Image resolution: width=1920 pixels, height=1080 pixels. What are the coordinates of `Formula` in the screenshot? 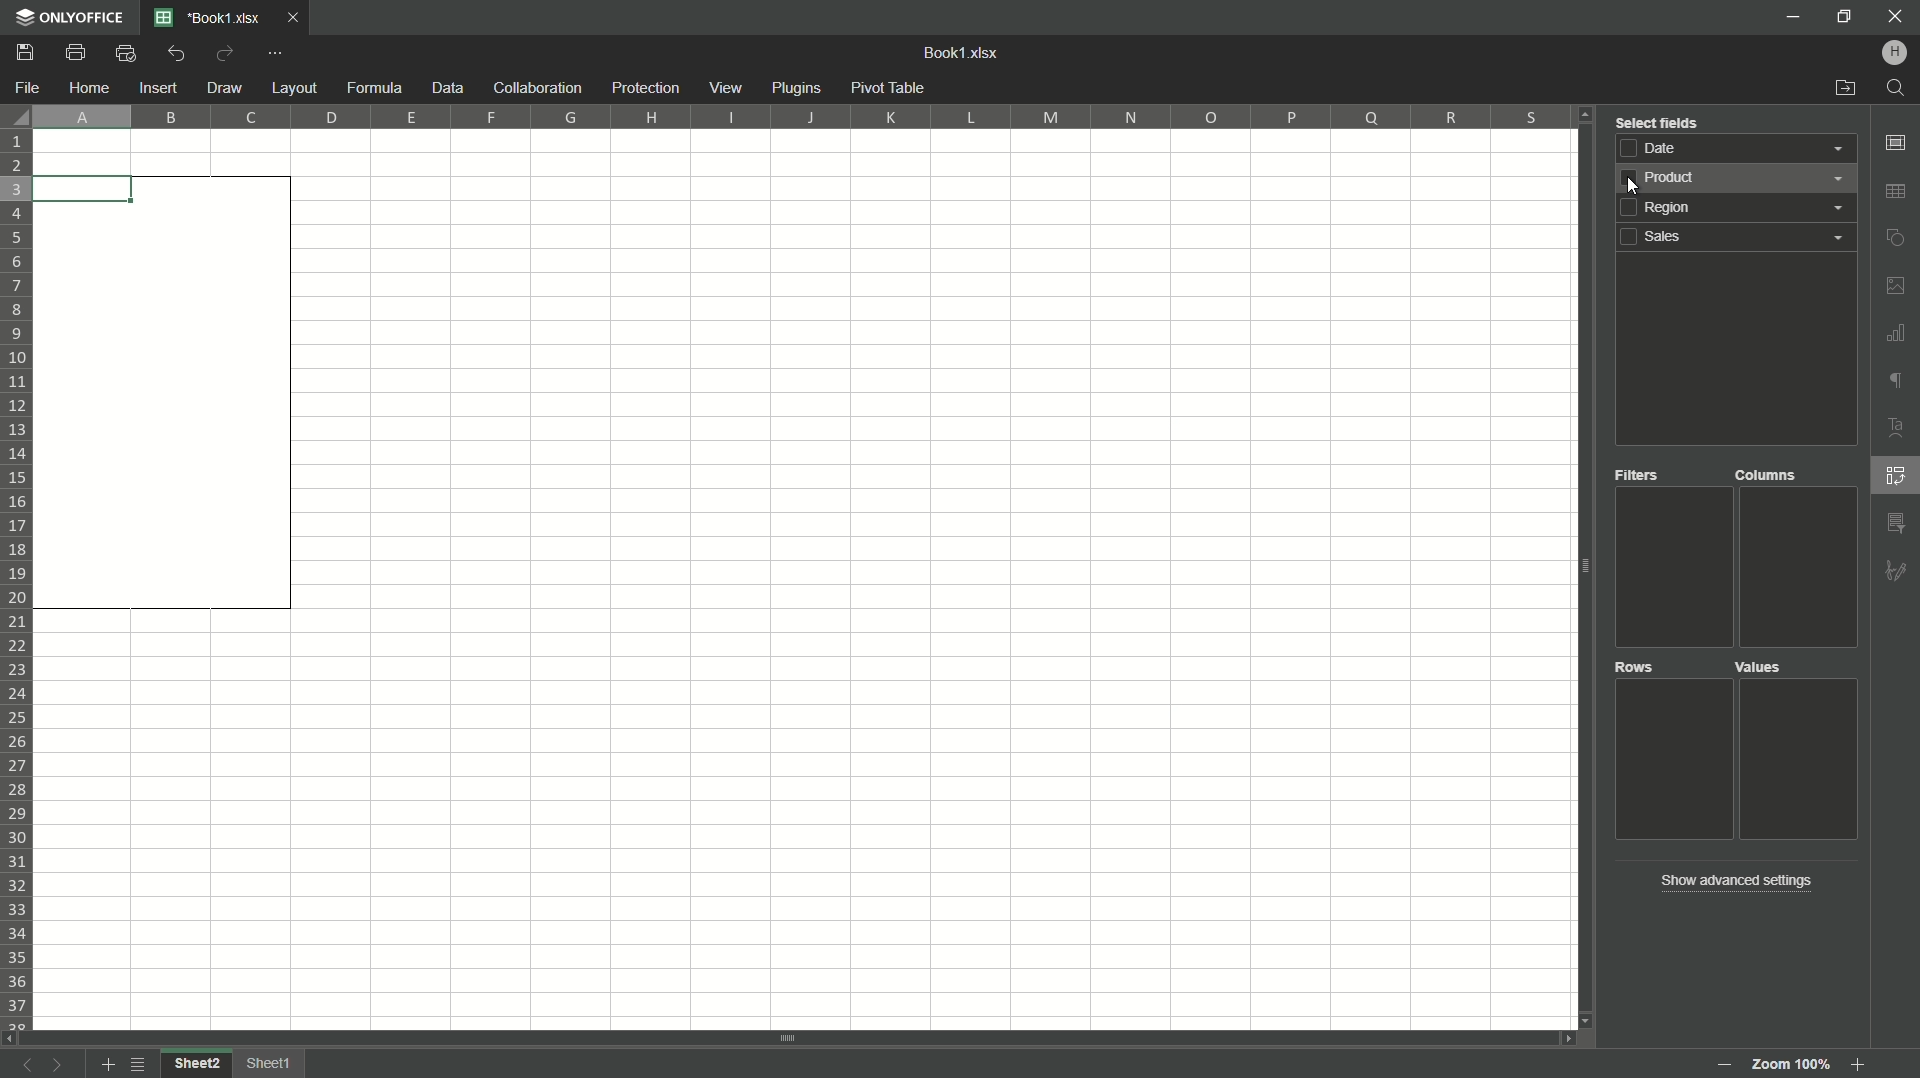 It's located at (373, 88).